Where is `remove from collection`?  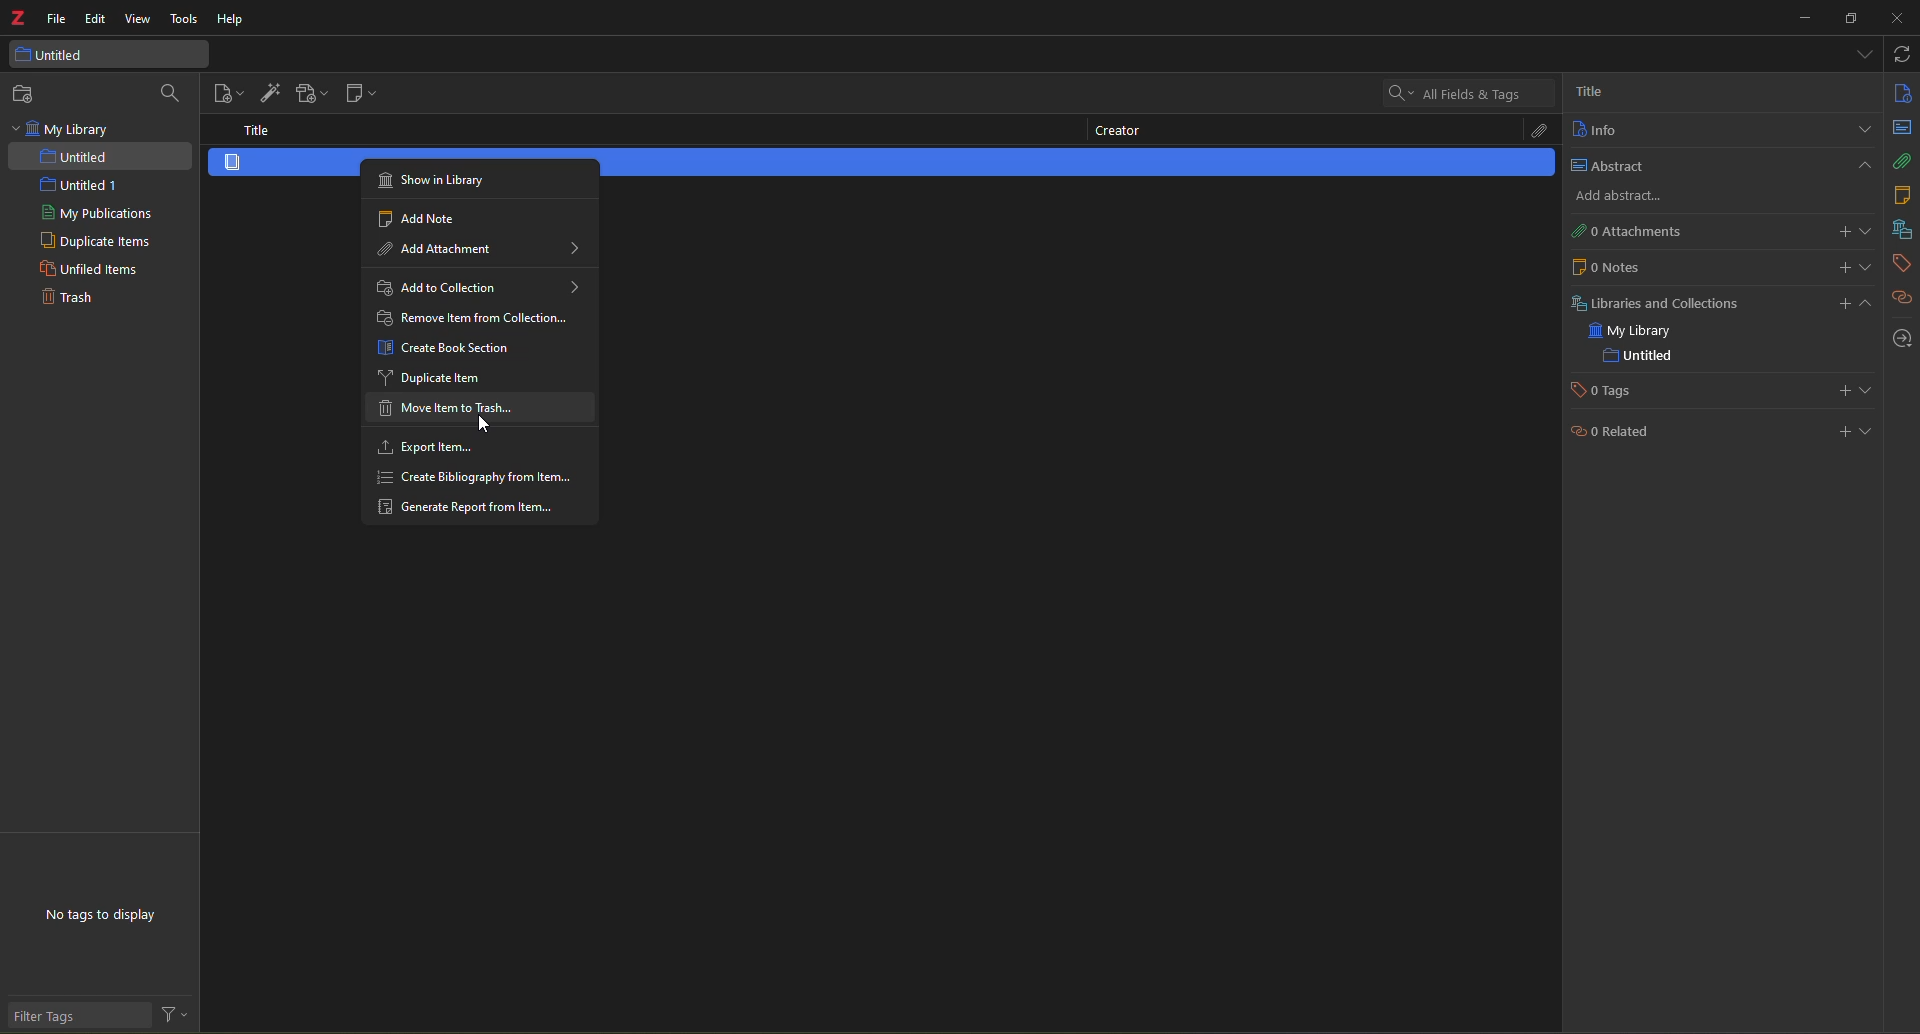 remove from collection is located at coordinates (475, 319).